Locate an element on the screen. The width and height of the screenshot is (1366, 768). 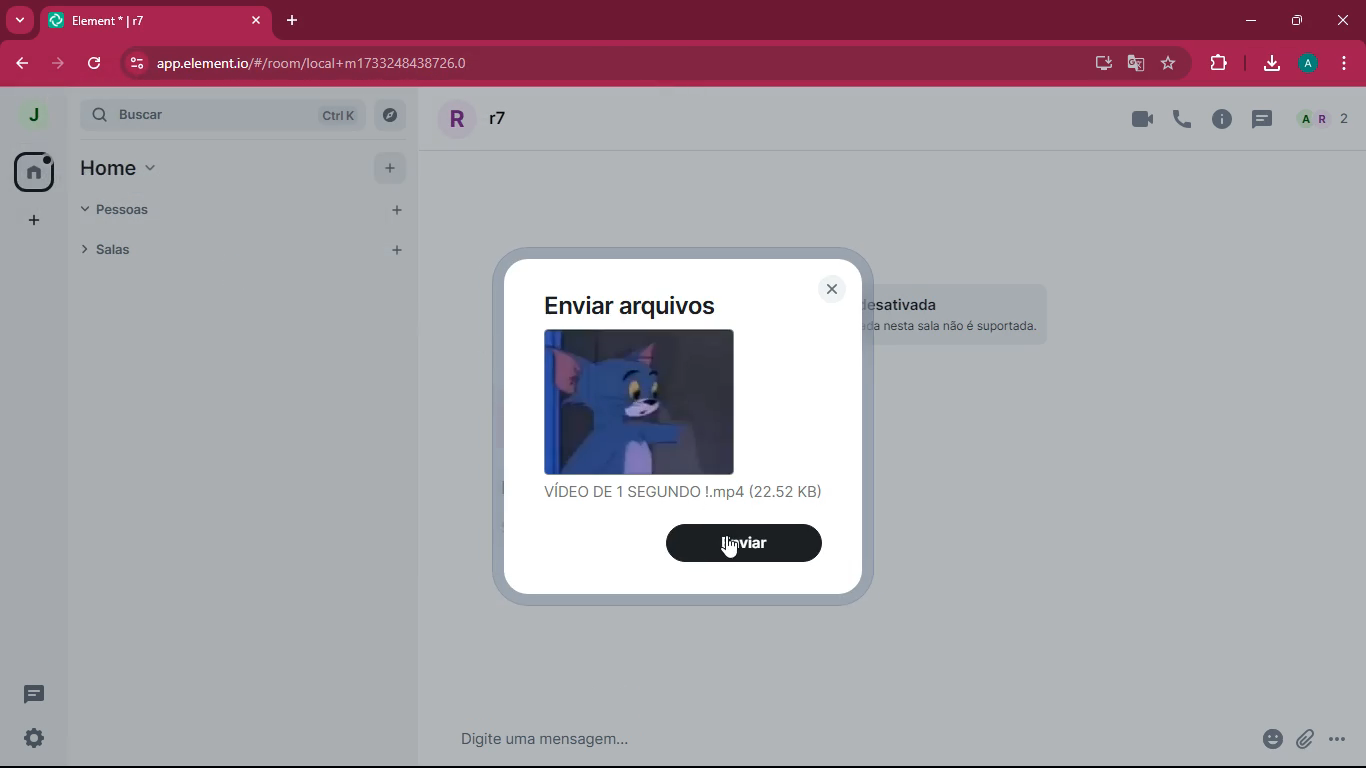
user is located at coordinates (511, 118).